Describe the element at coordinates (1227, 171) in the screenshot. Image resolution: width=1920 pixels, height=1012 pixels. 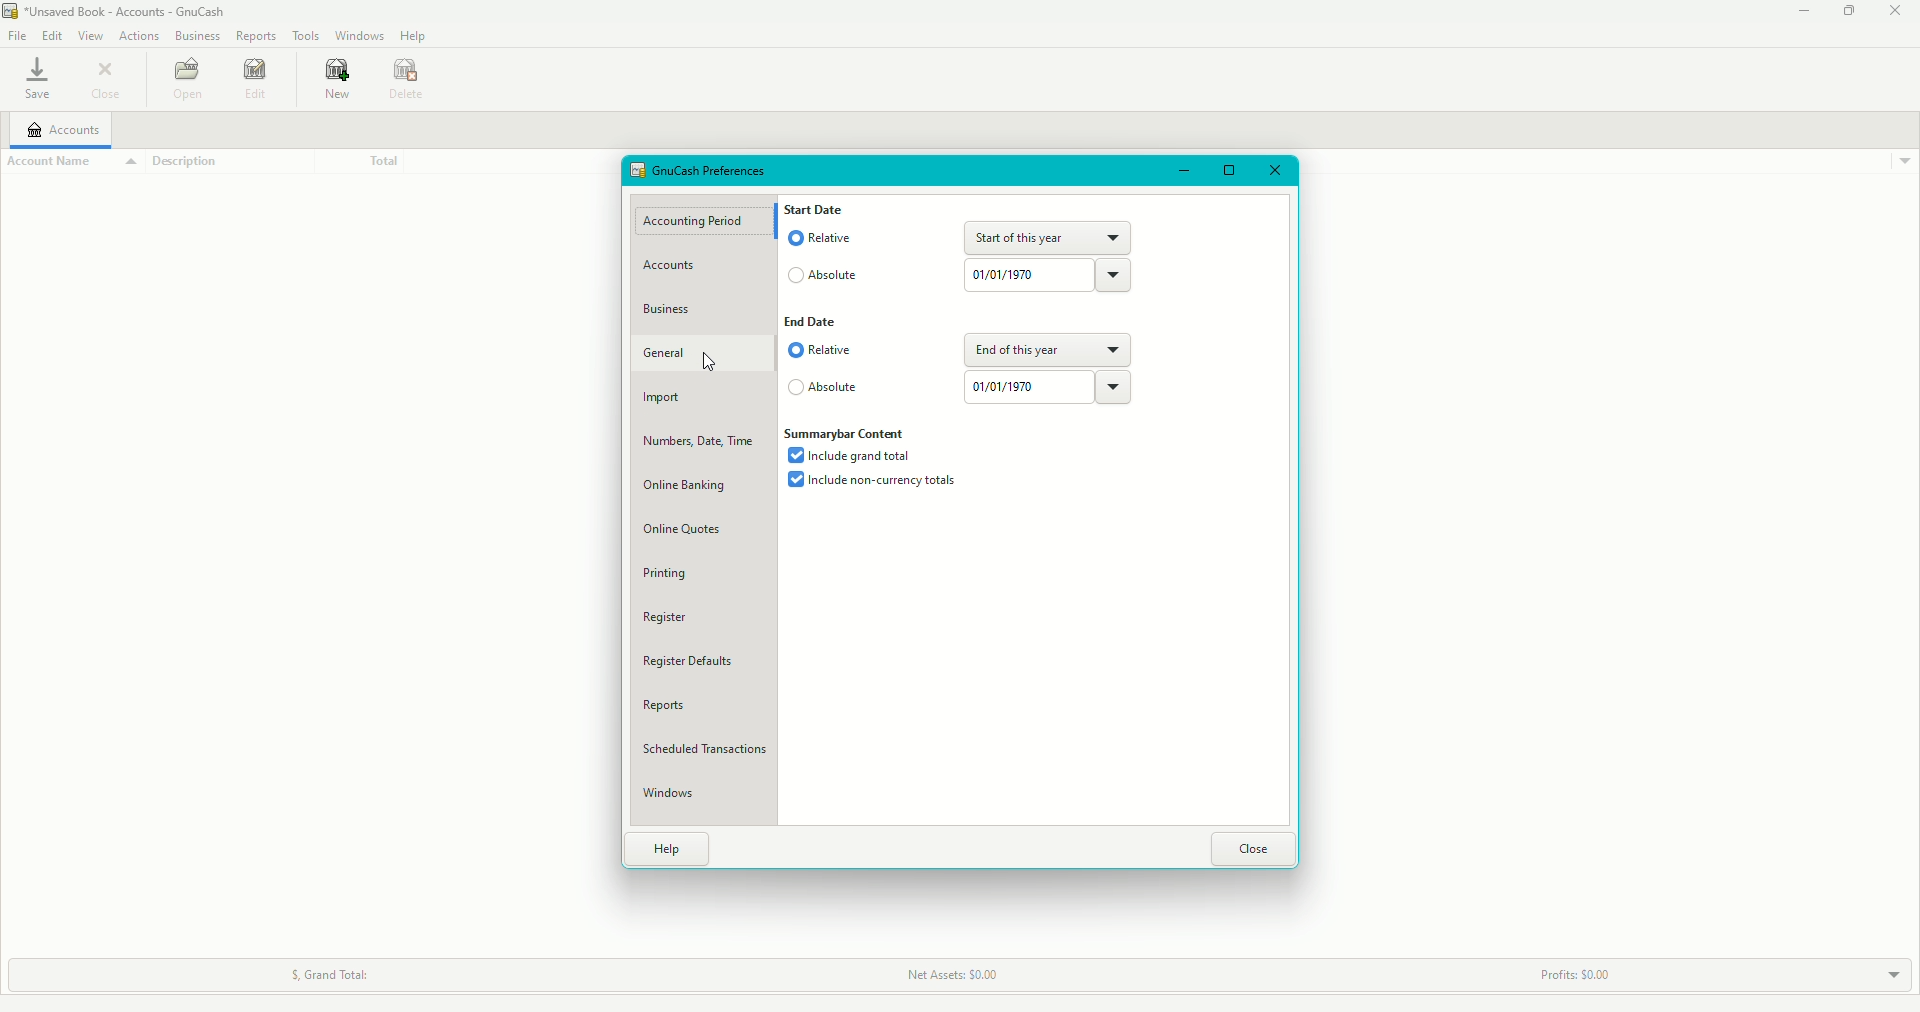
I see `Restore` at that location.